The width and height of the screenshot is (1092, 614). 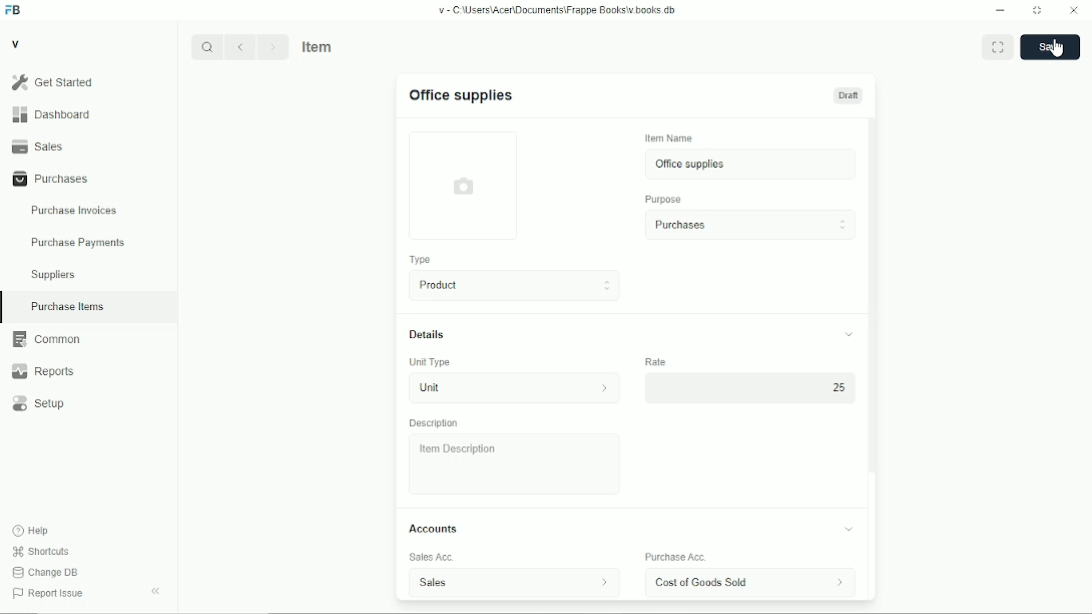 I want to click on purchases, so click(x=750, y=225).